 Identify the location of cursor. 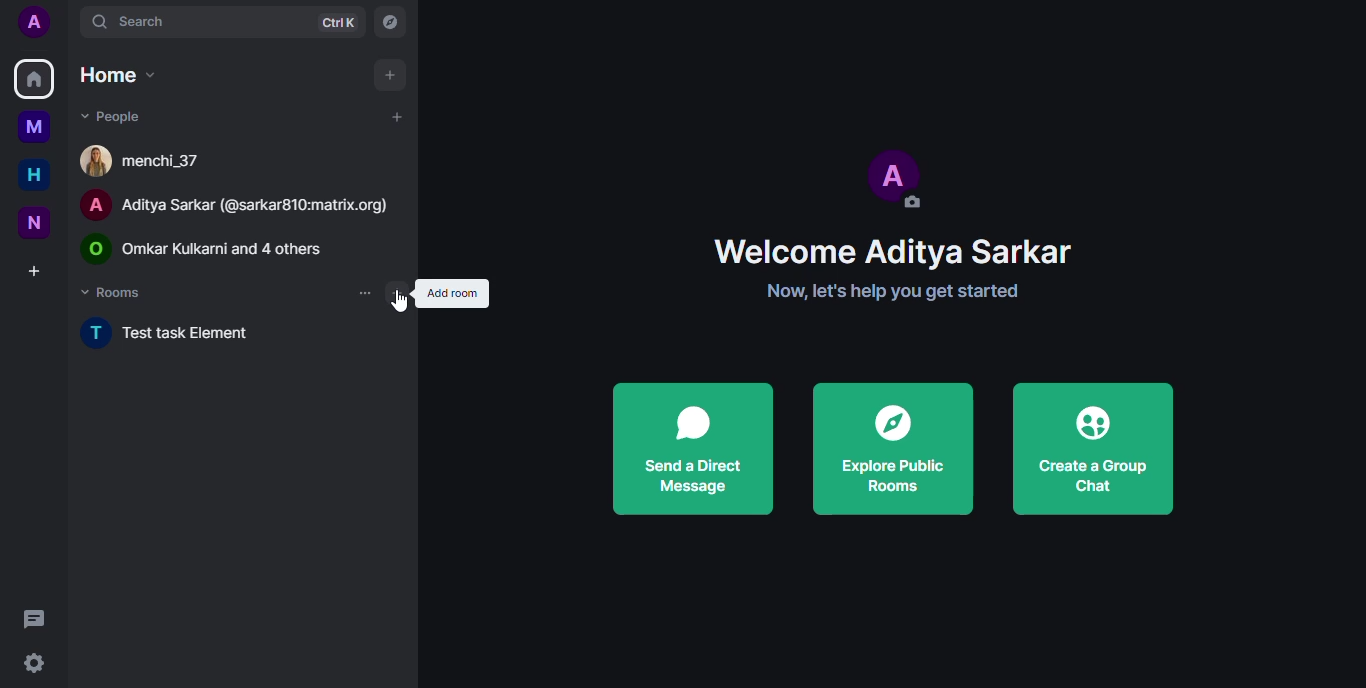
(399, 304).